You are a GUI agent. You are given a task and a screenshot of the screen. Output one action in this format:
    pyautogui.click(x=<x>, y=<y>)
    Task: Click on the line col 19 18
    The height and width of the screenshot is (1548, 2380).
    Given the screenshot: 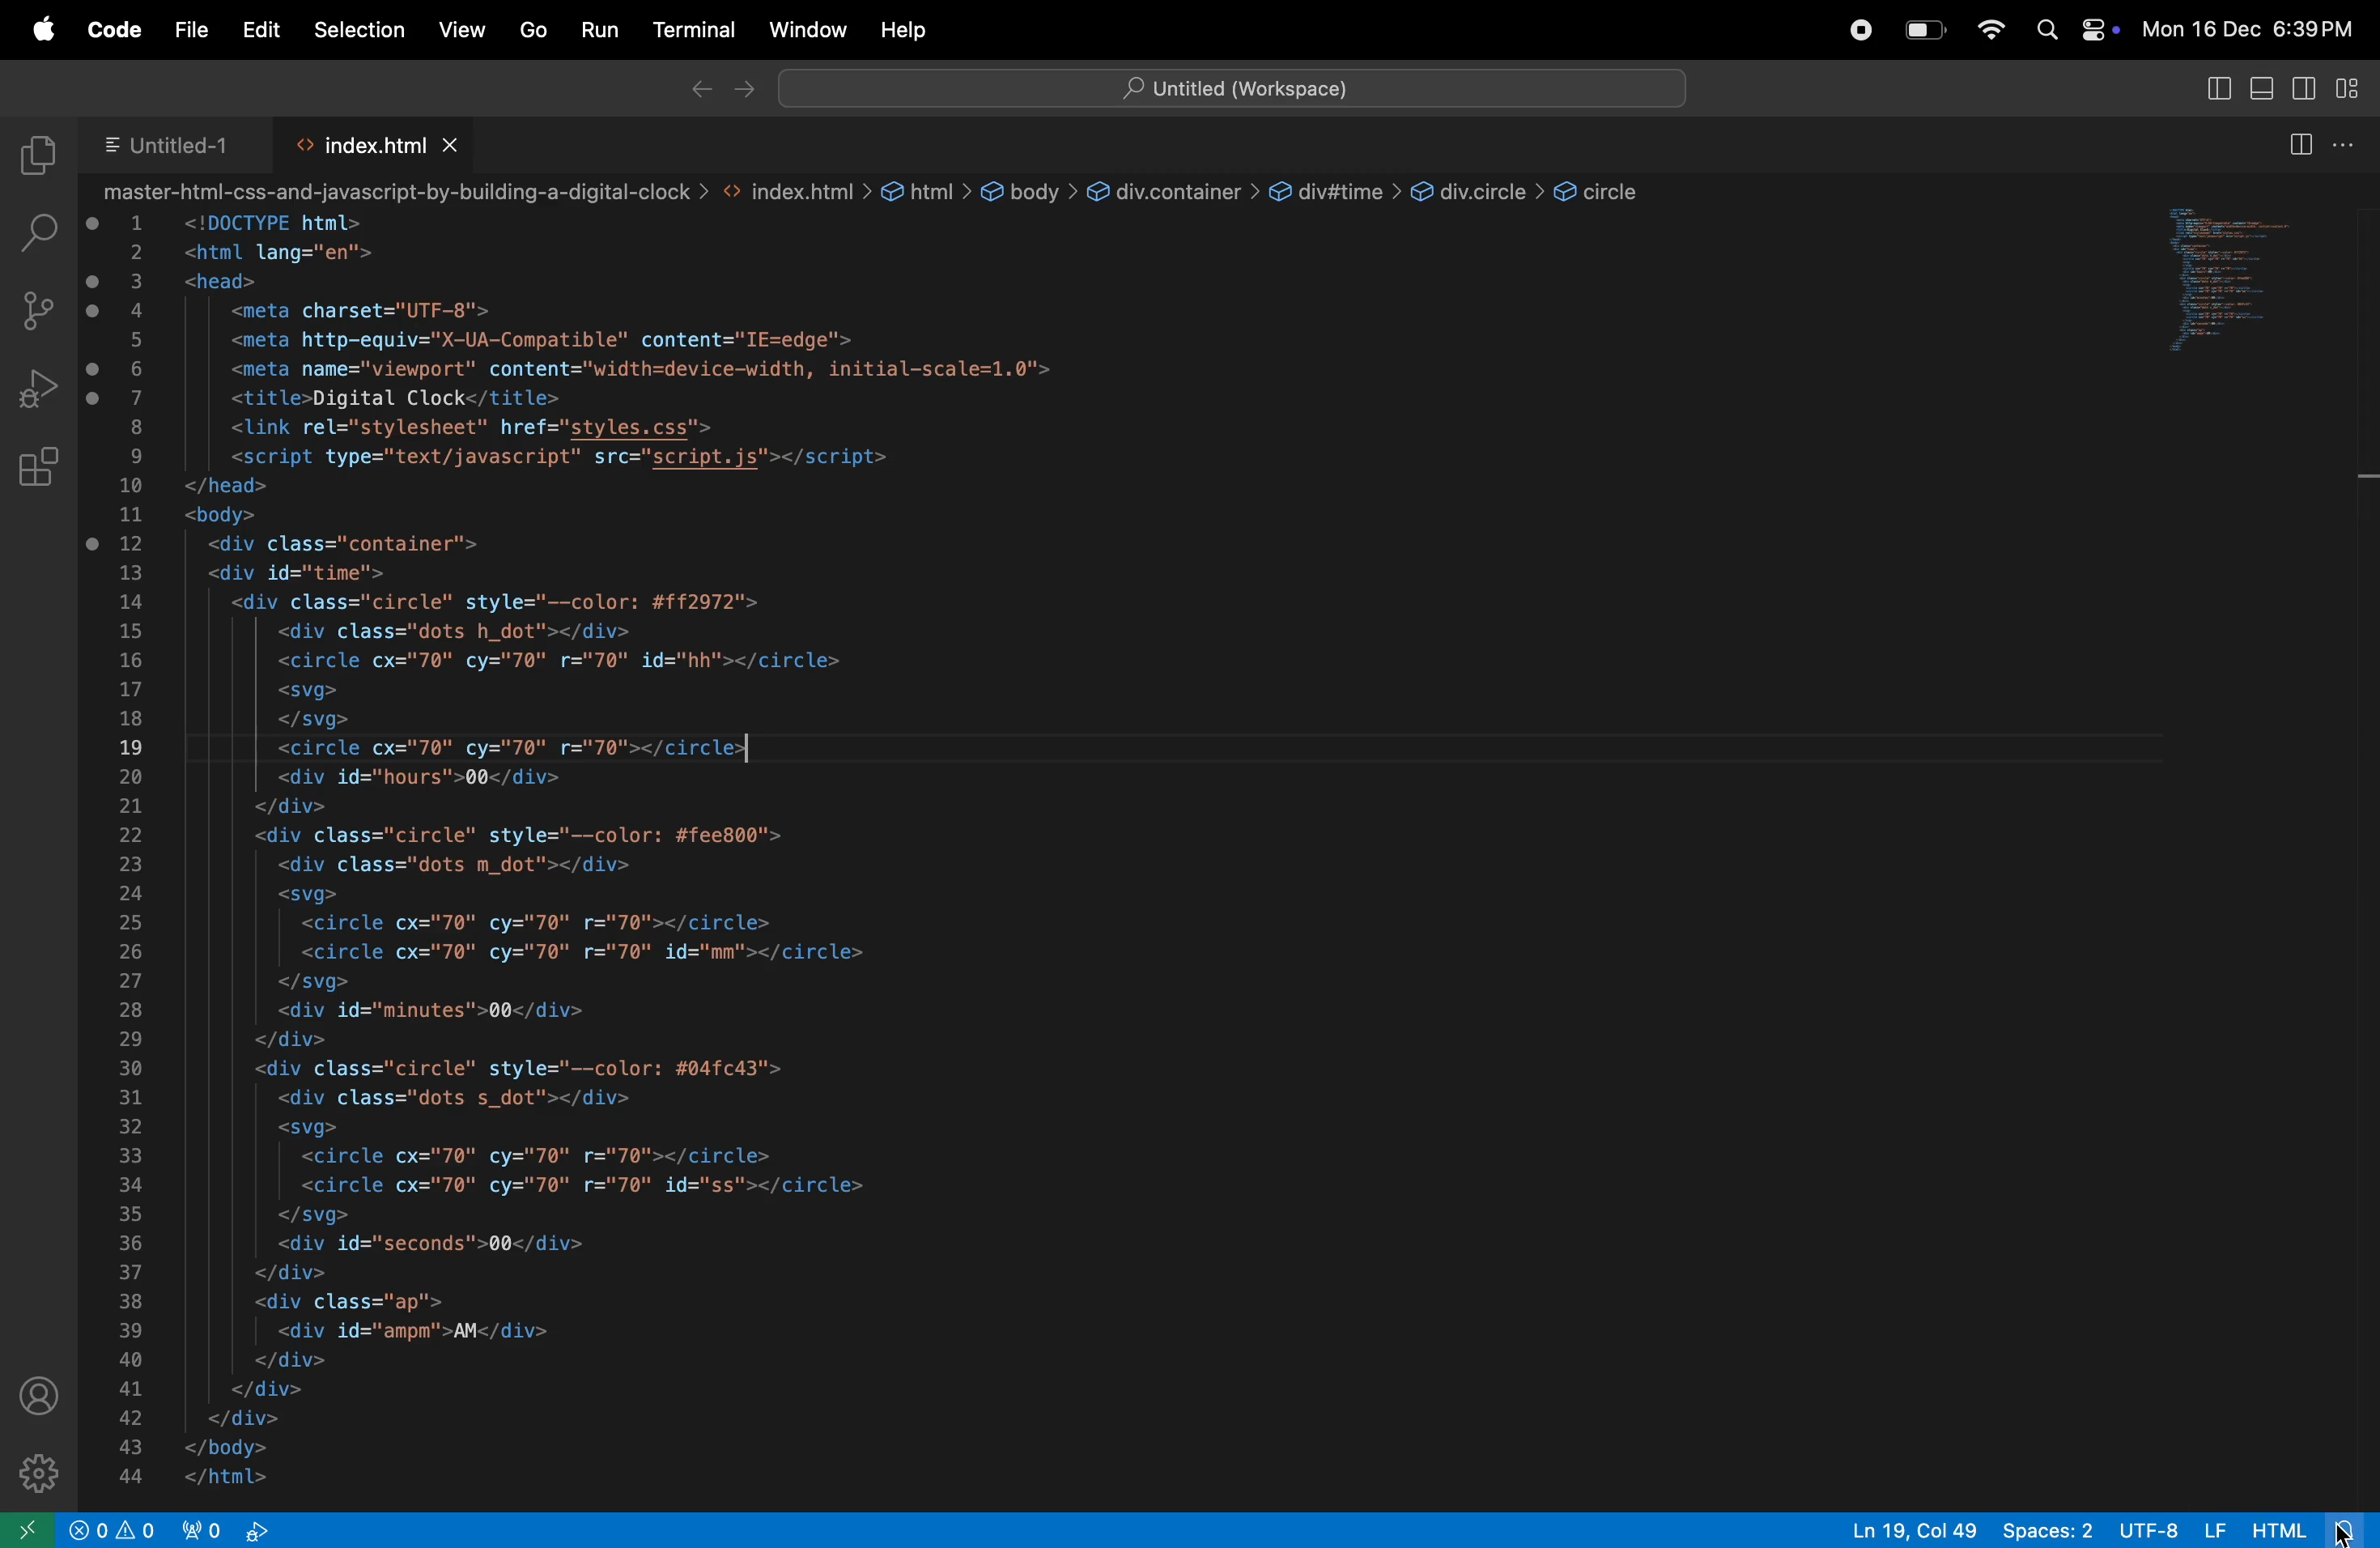 What is the action you would take?
    pyautogui.click(x=1918, y=1528)
    